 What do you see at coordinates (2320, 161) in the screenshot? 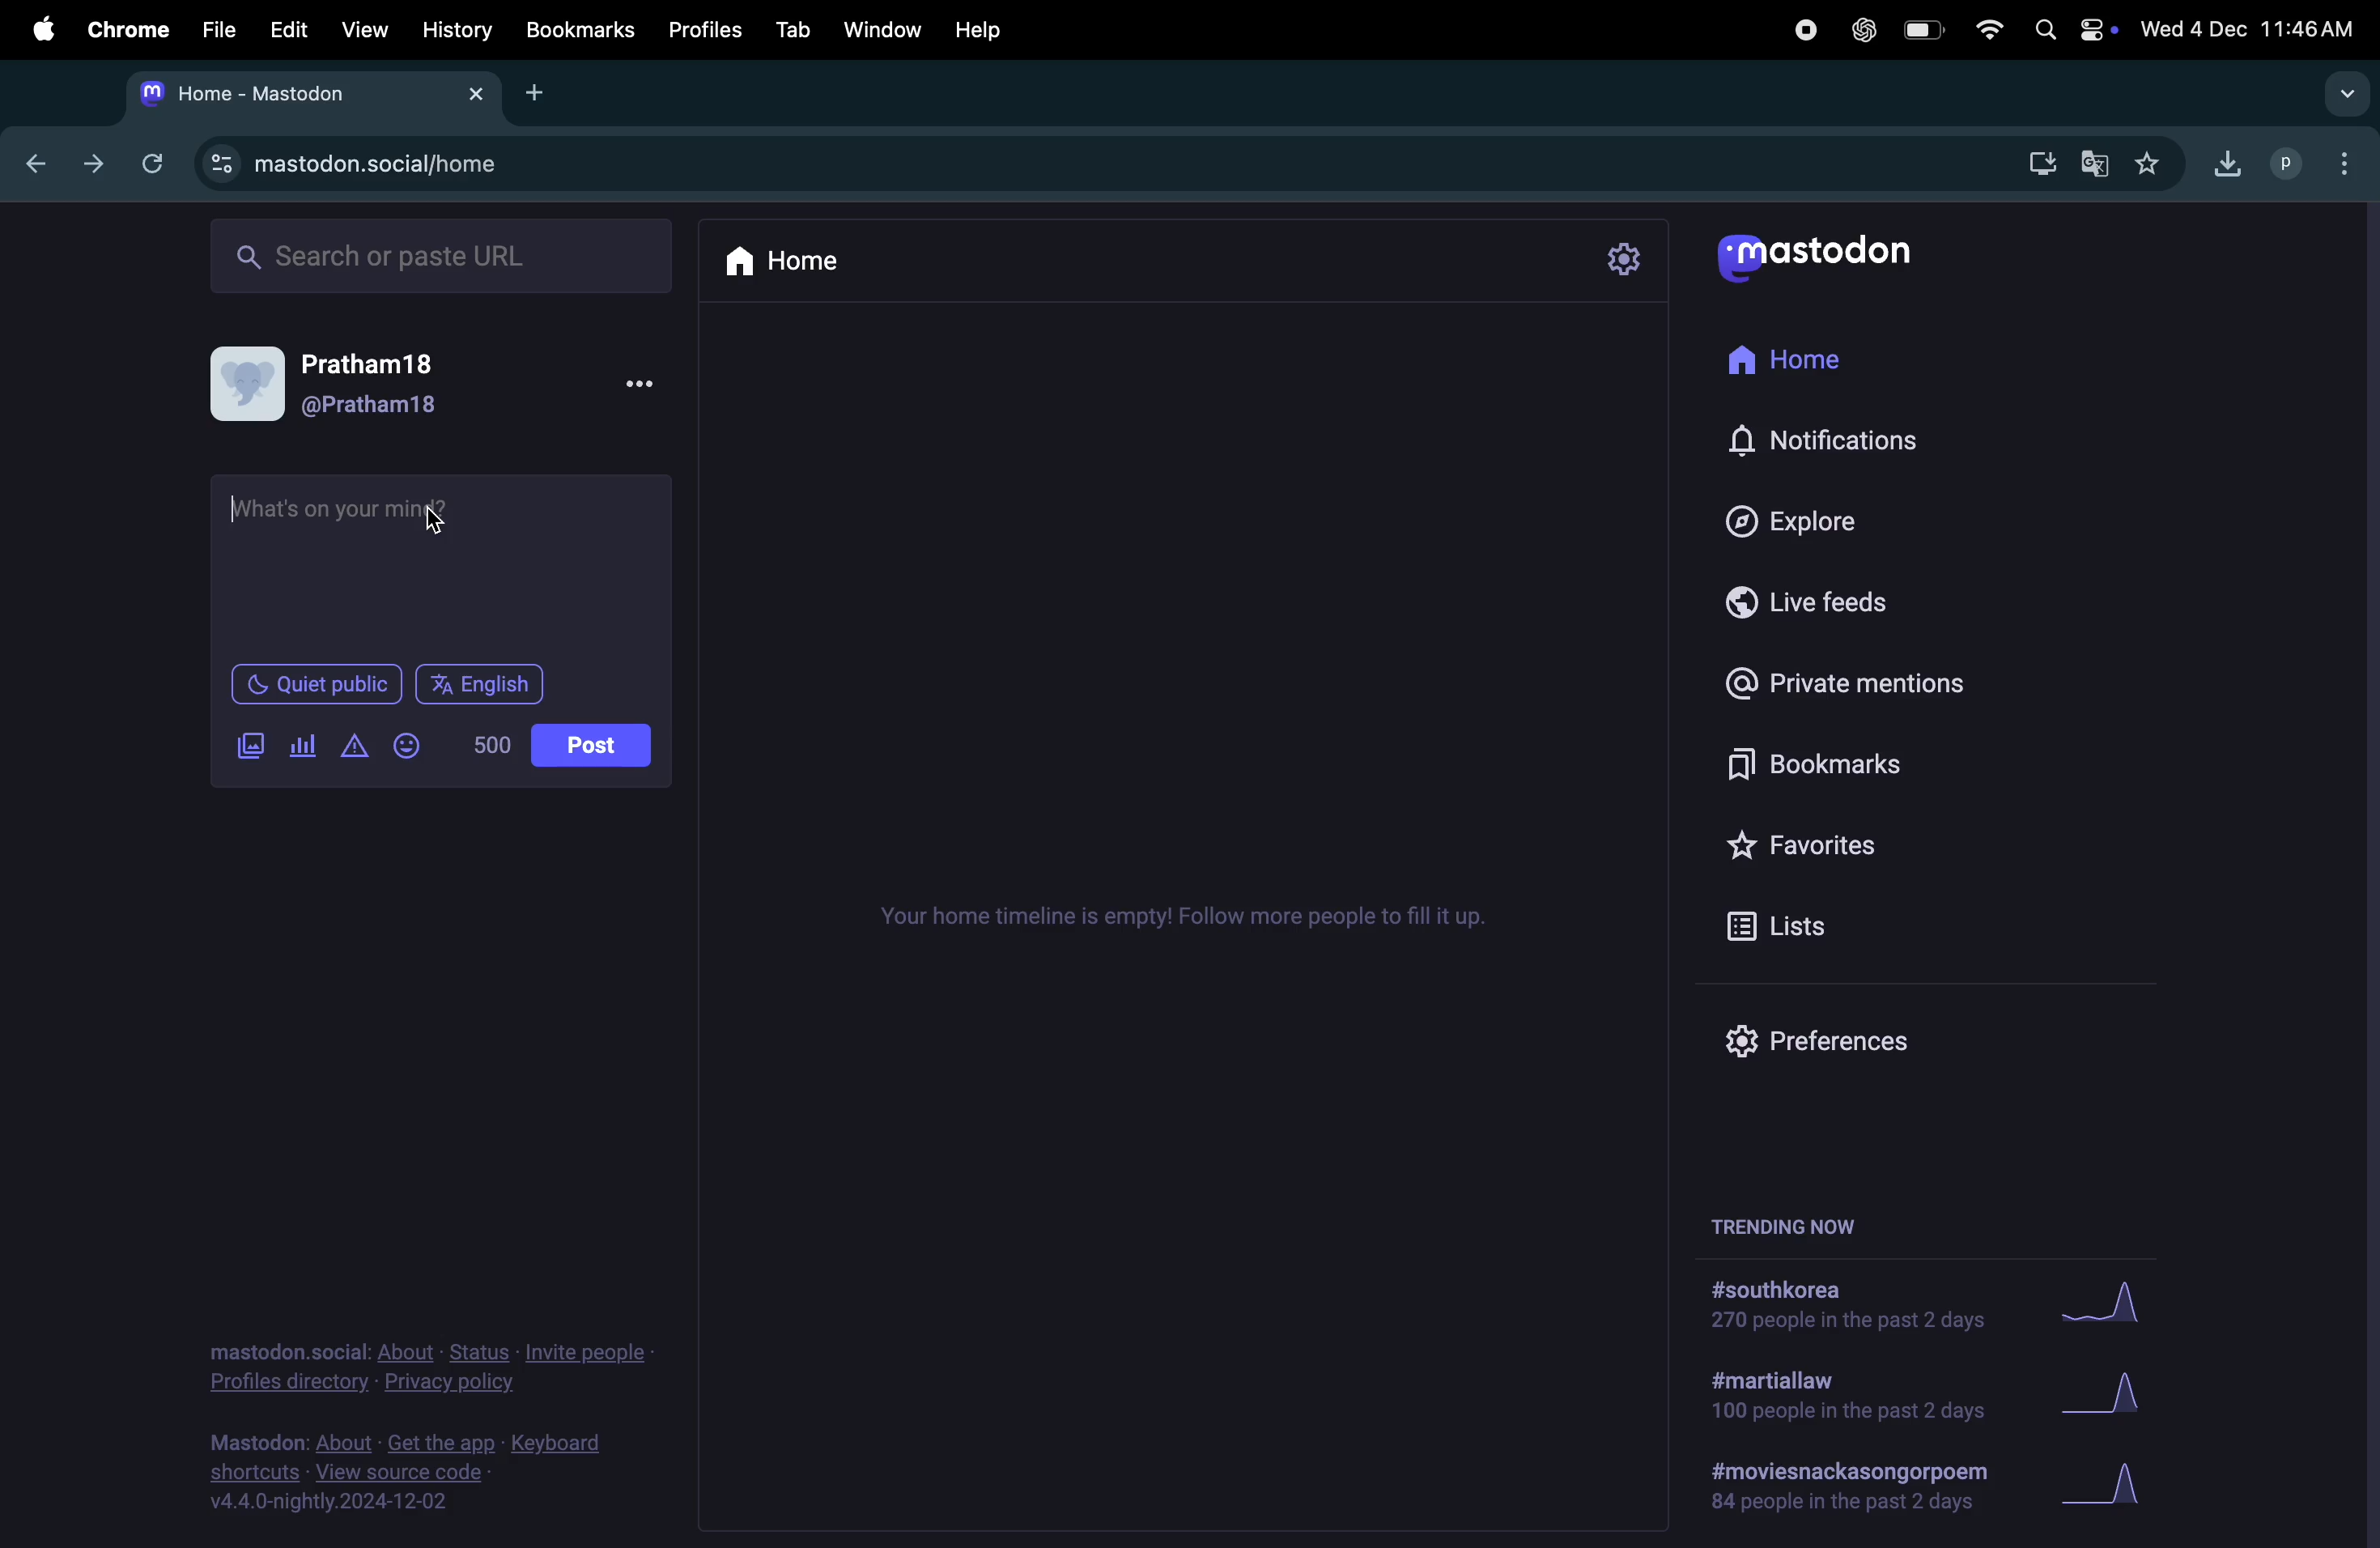
I see `profile chrome` at bounding box center [2320, 161].